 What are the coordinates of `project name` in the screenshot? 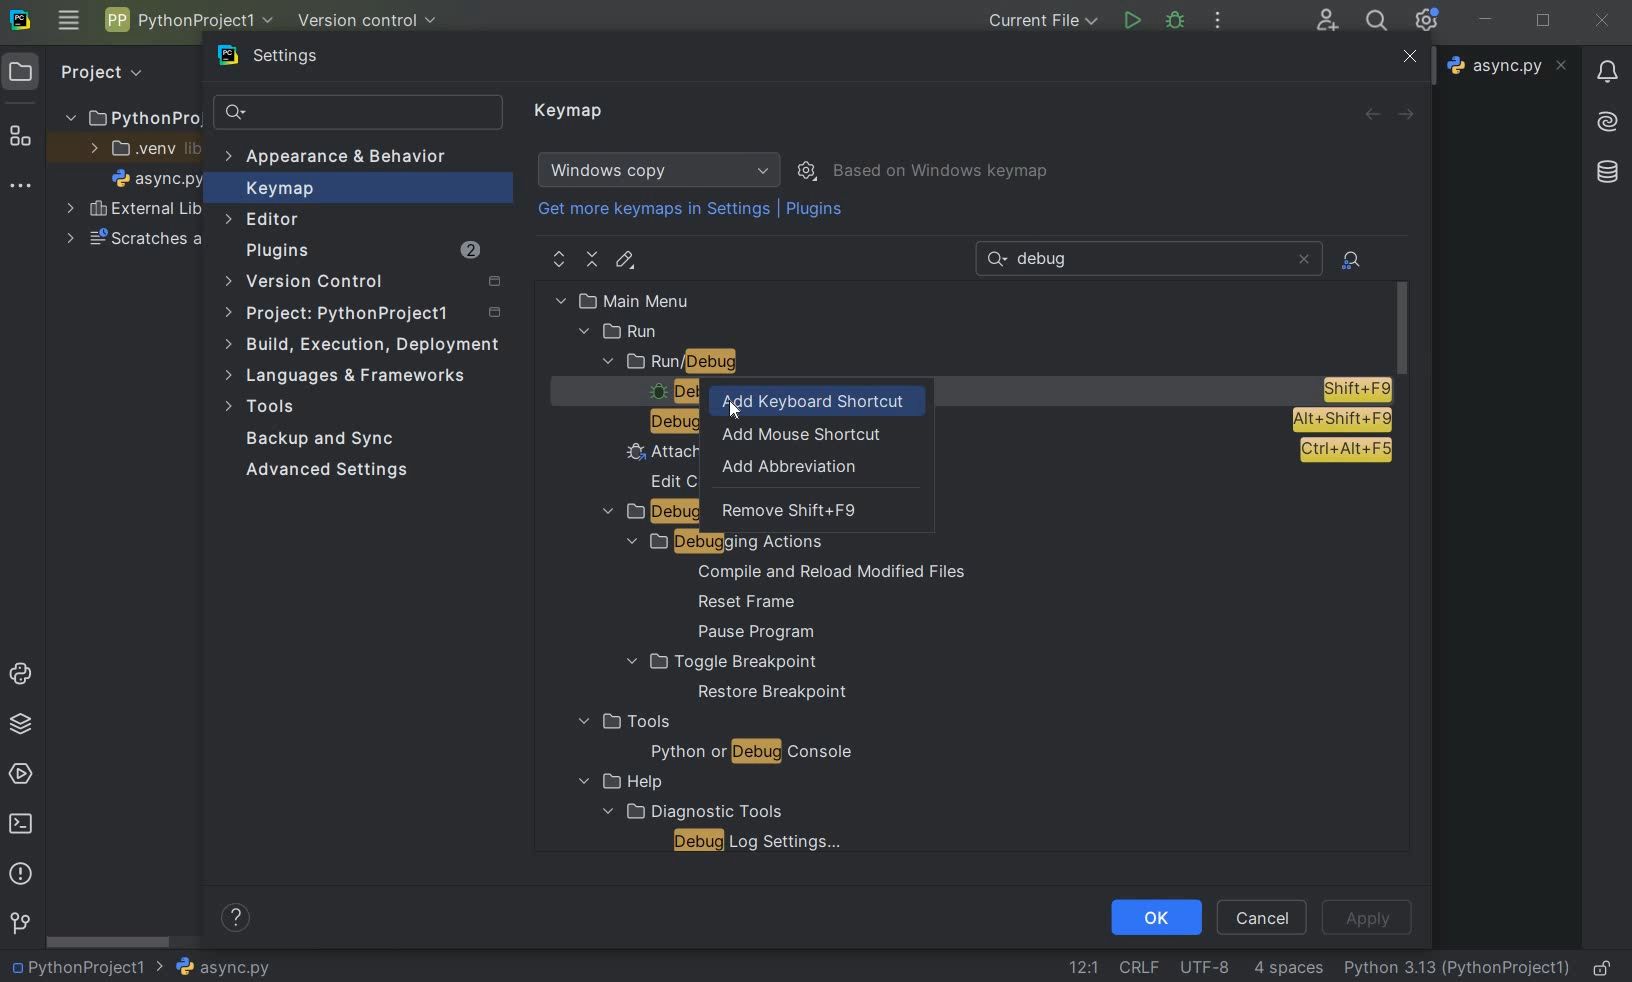 It's located at (130, 114).